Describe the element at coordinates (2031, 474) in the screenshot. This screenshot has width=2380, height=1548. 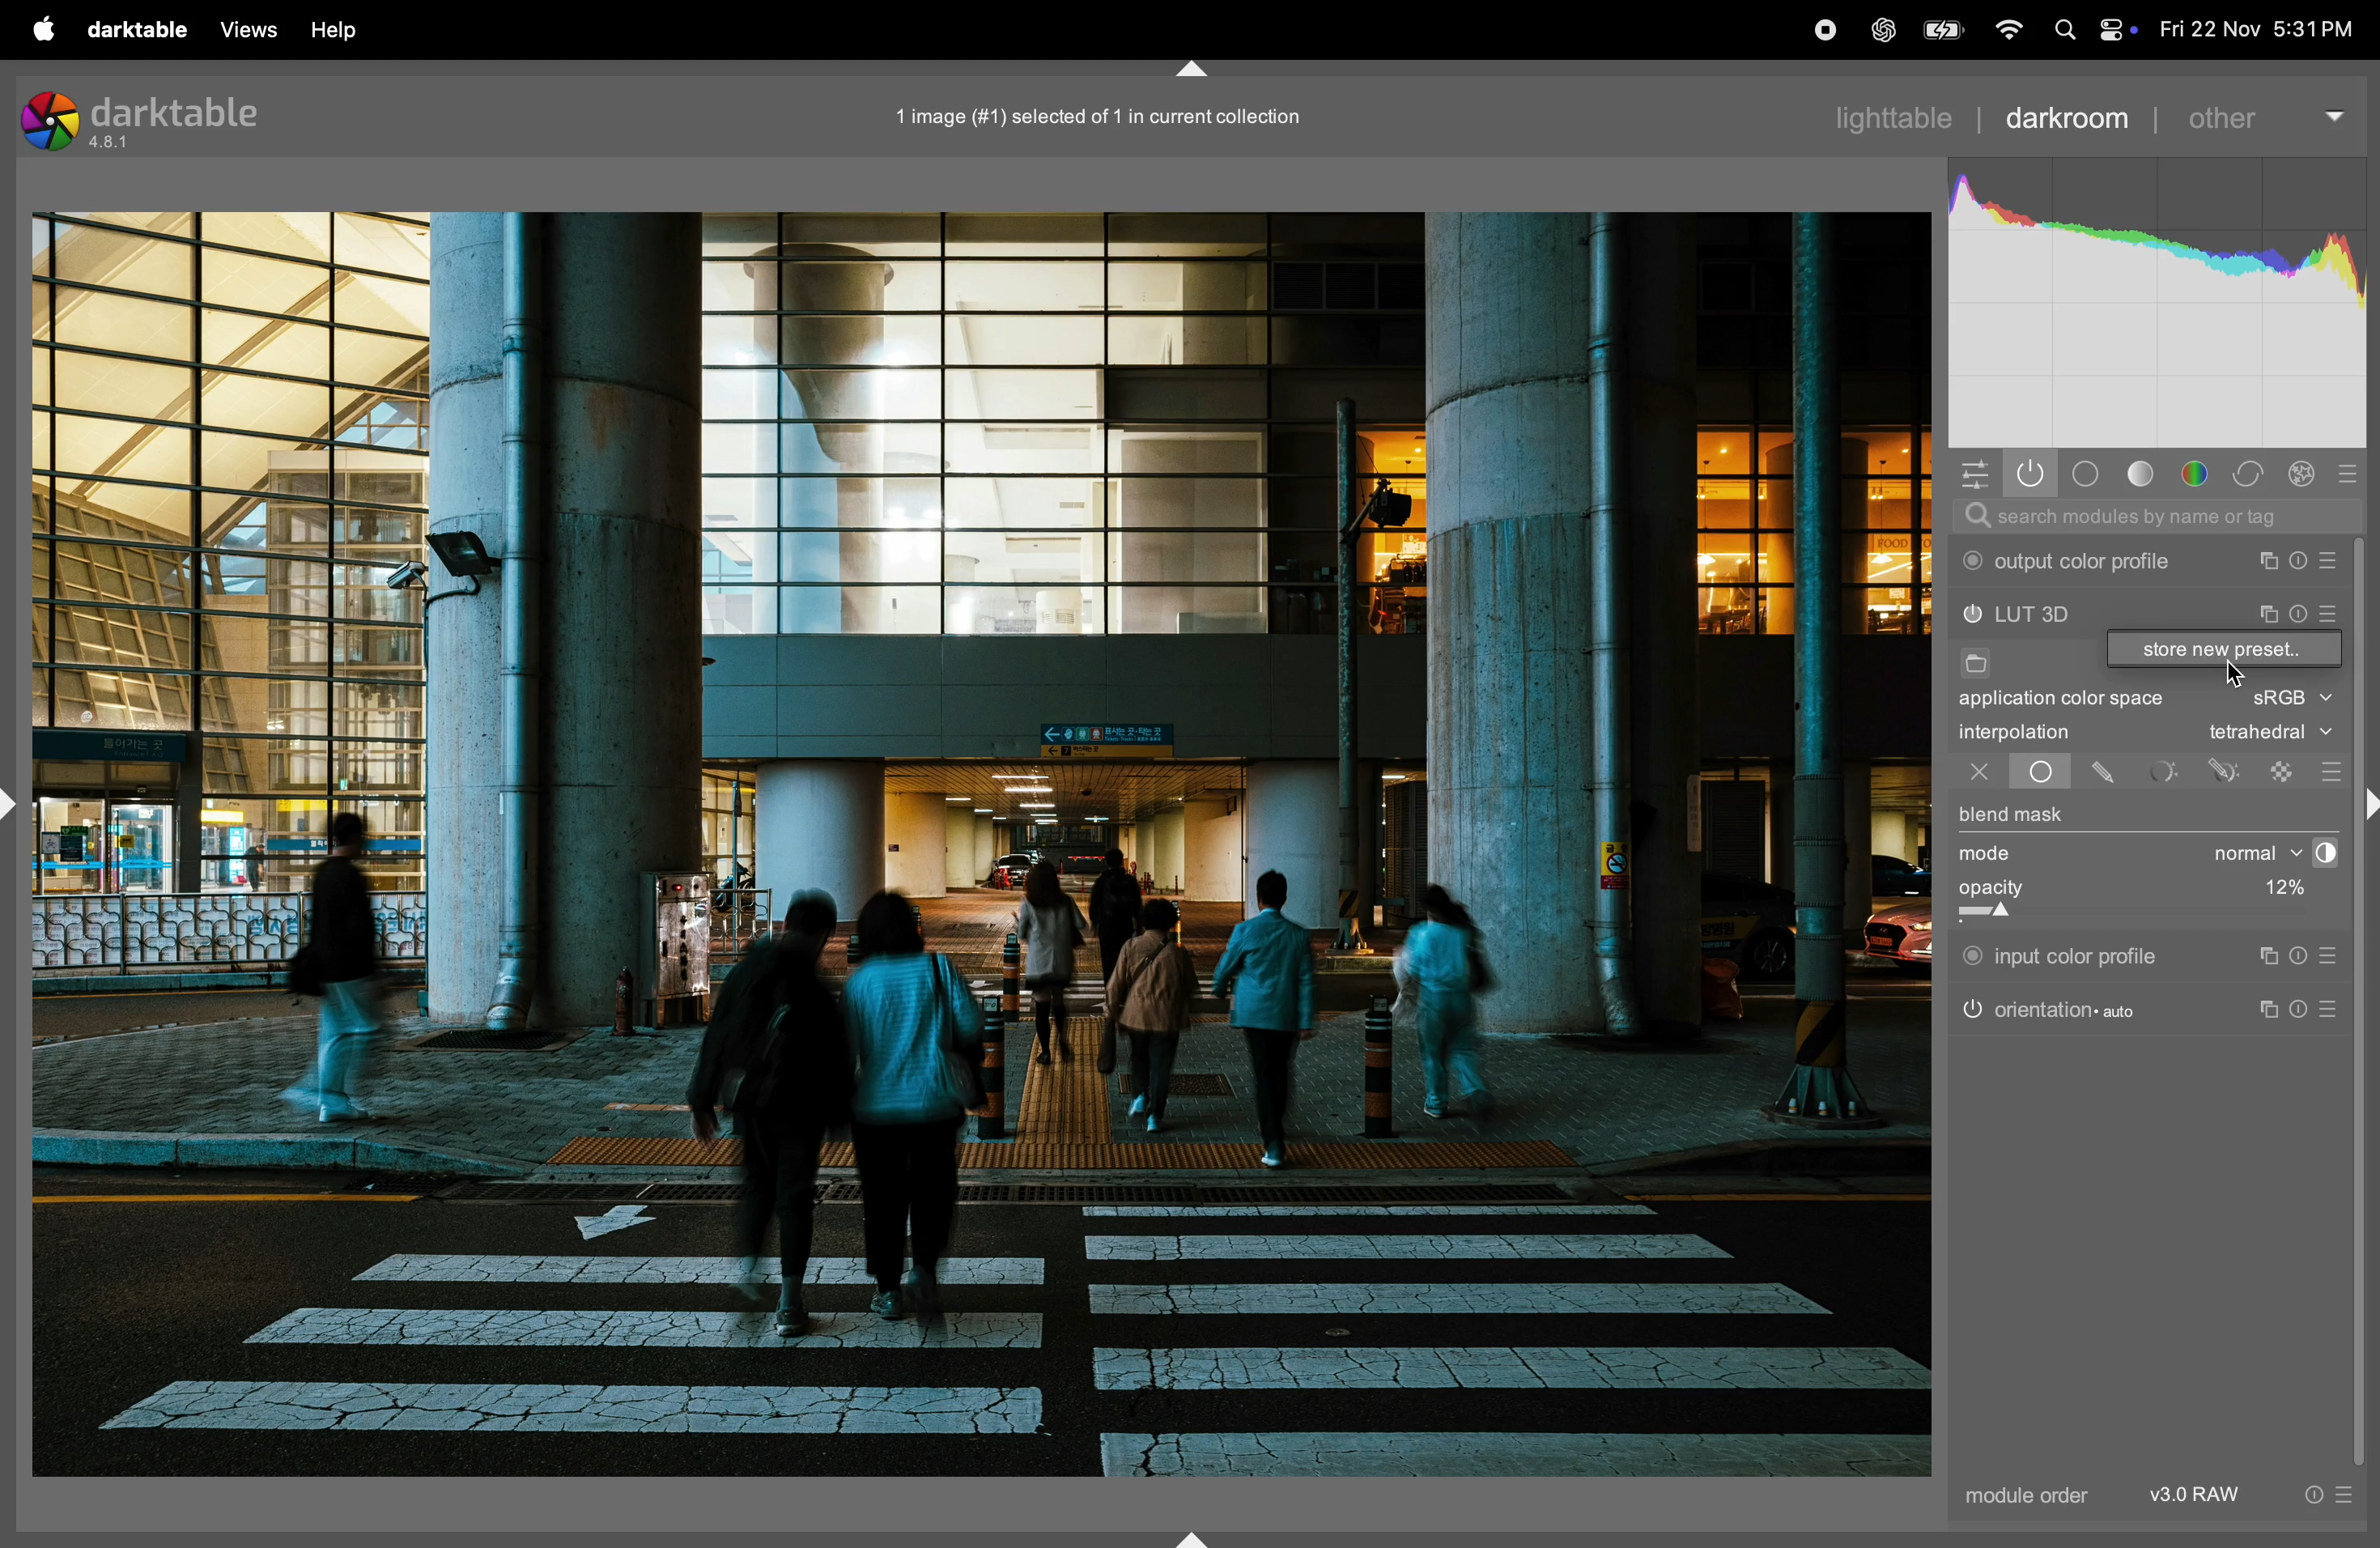
I see `show only active modules` at that location.